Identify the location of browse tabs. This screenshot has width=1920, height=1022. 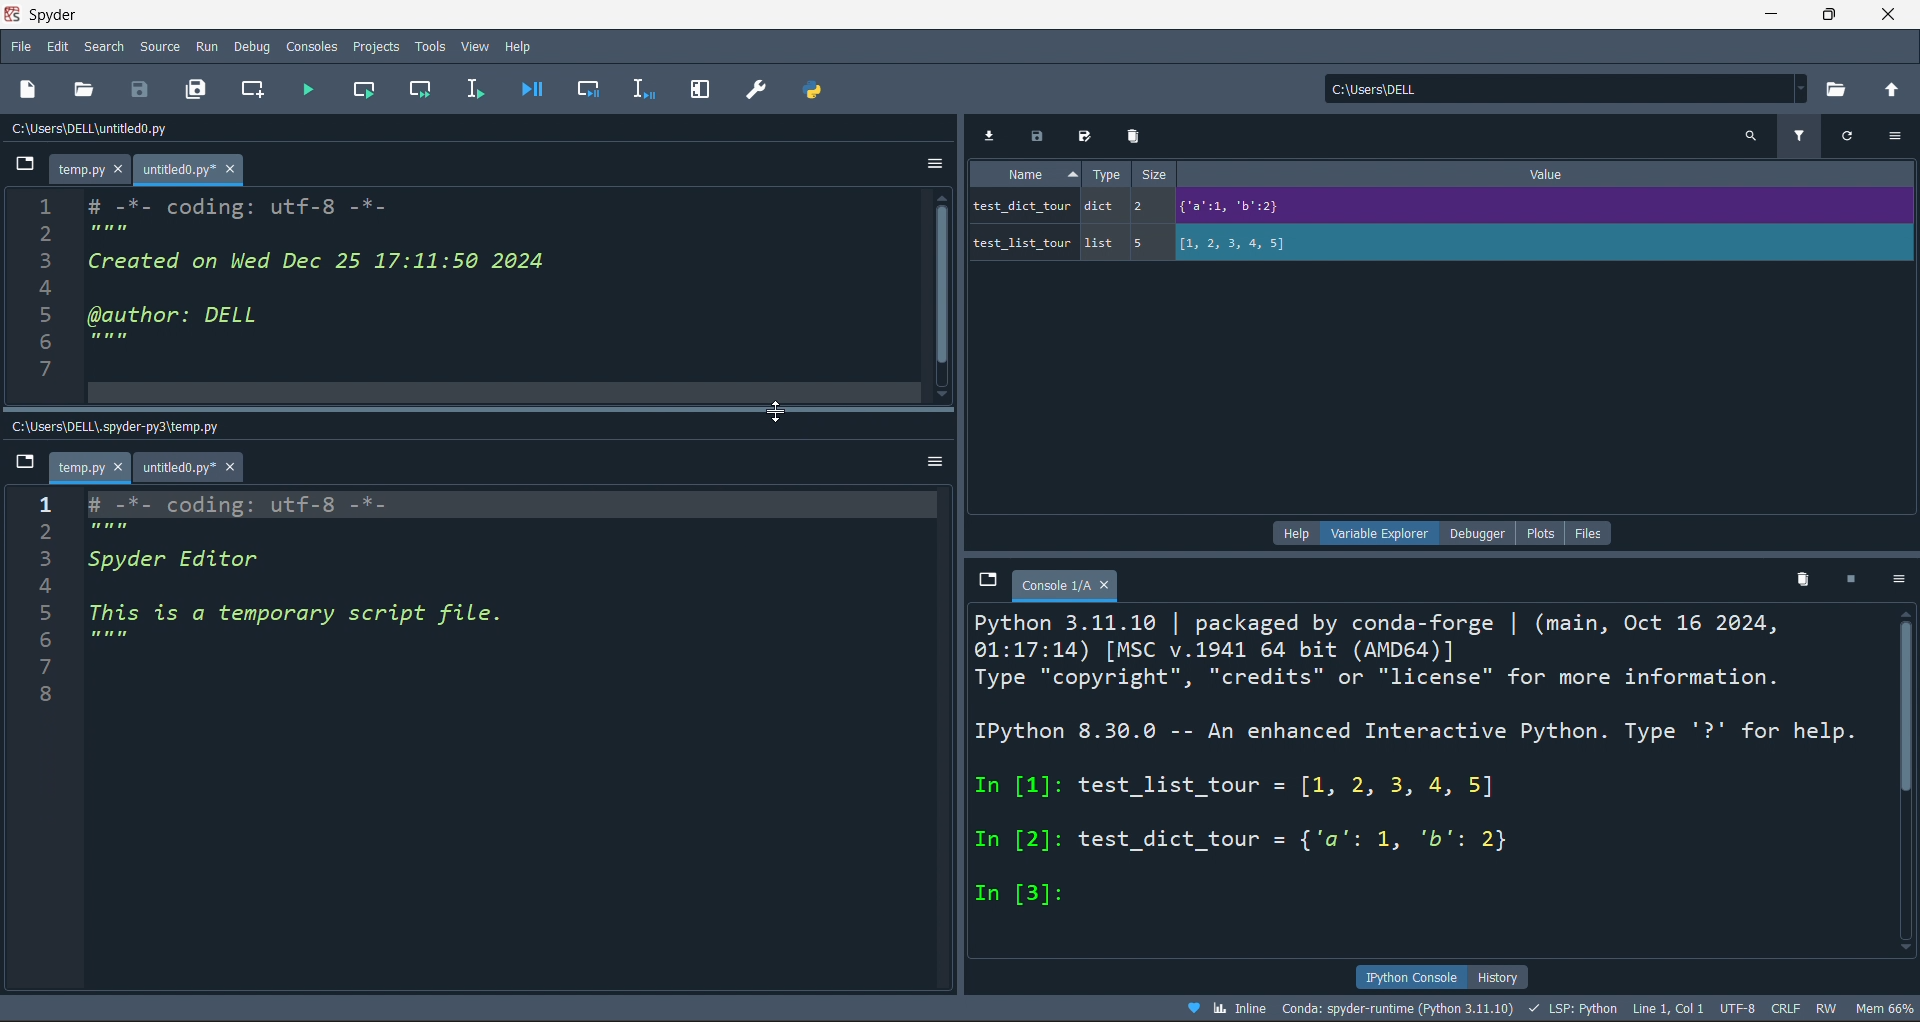
(984, 575).